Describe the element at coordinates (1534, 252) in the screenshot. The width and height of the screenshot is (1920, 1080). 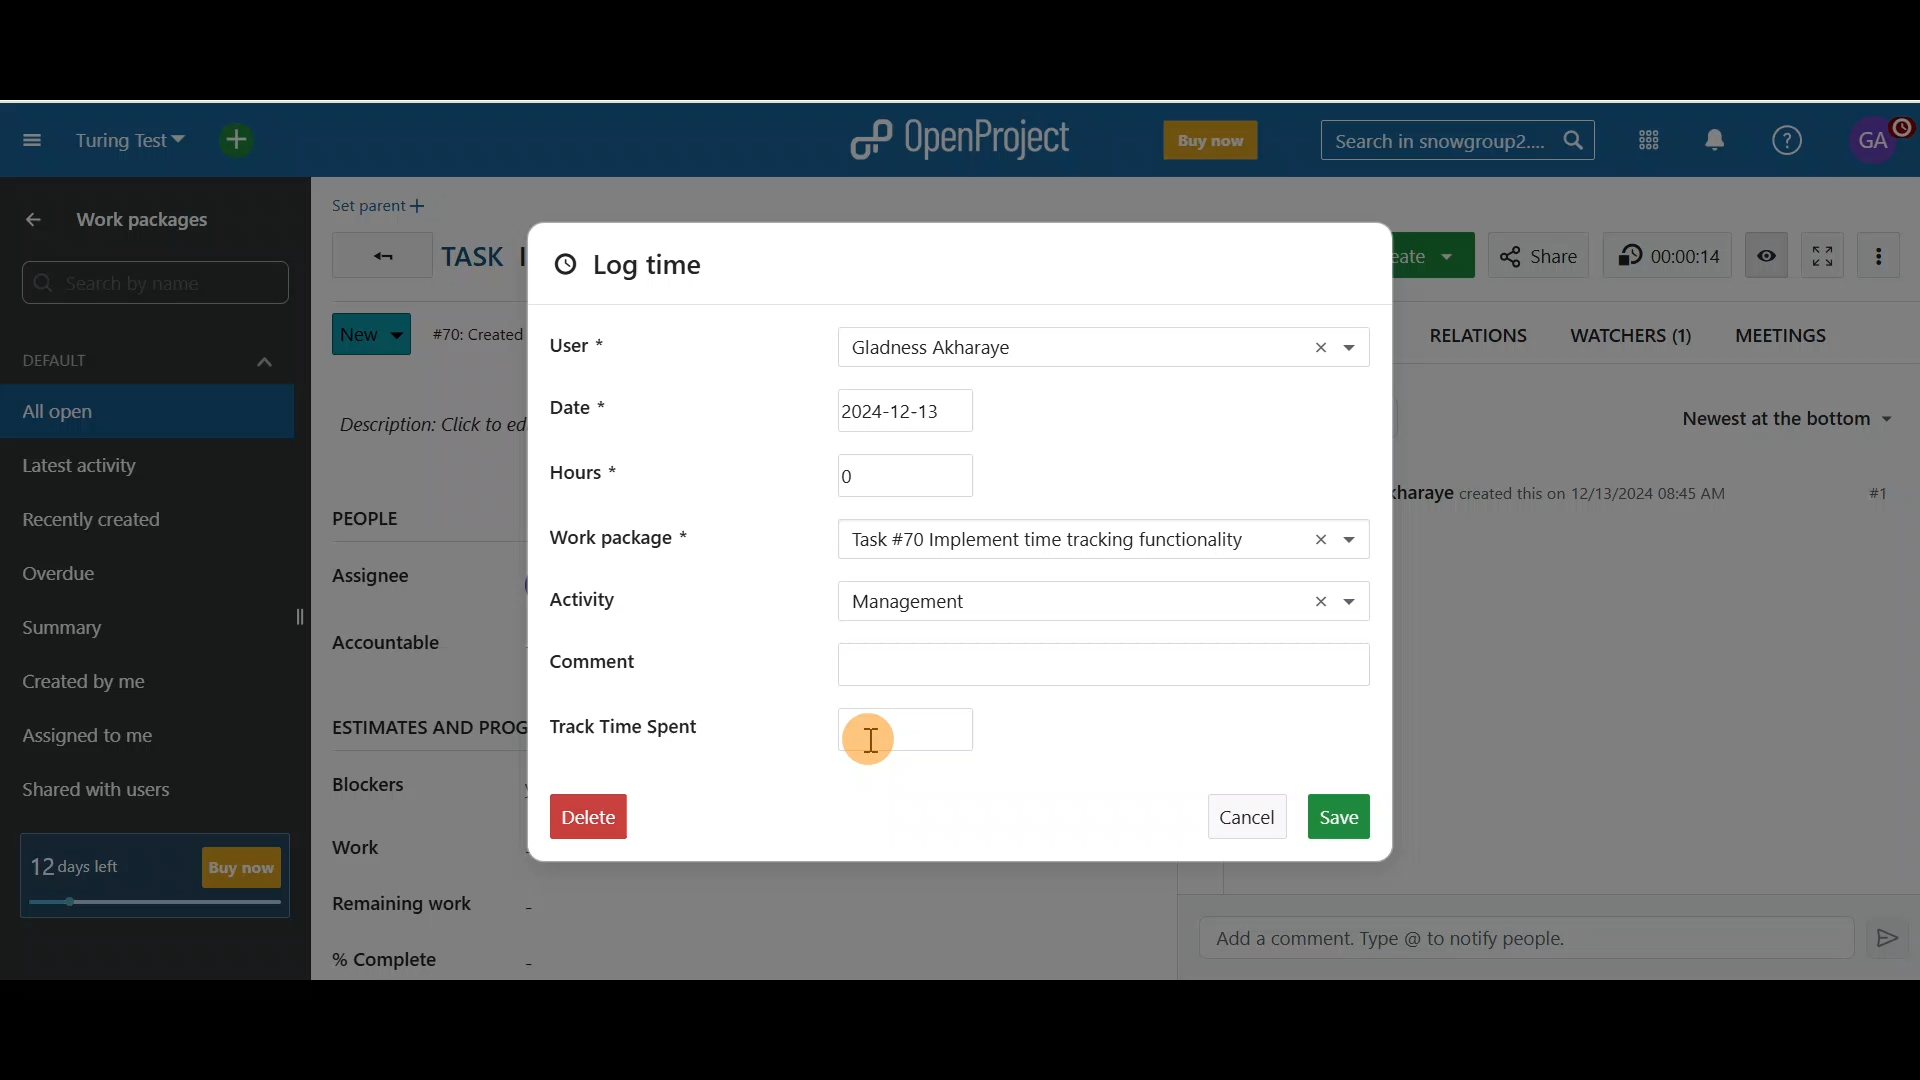
I see `Share` at that location.